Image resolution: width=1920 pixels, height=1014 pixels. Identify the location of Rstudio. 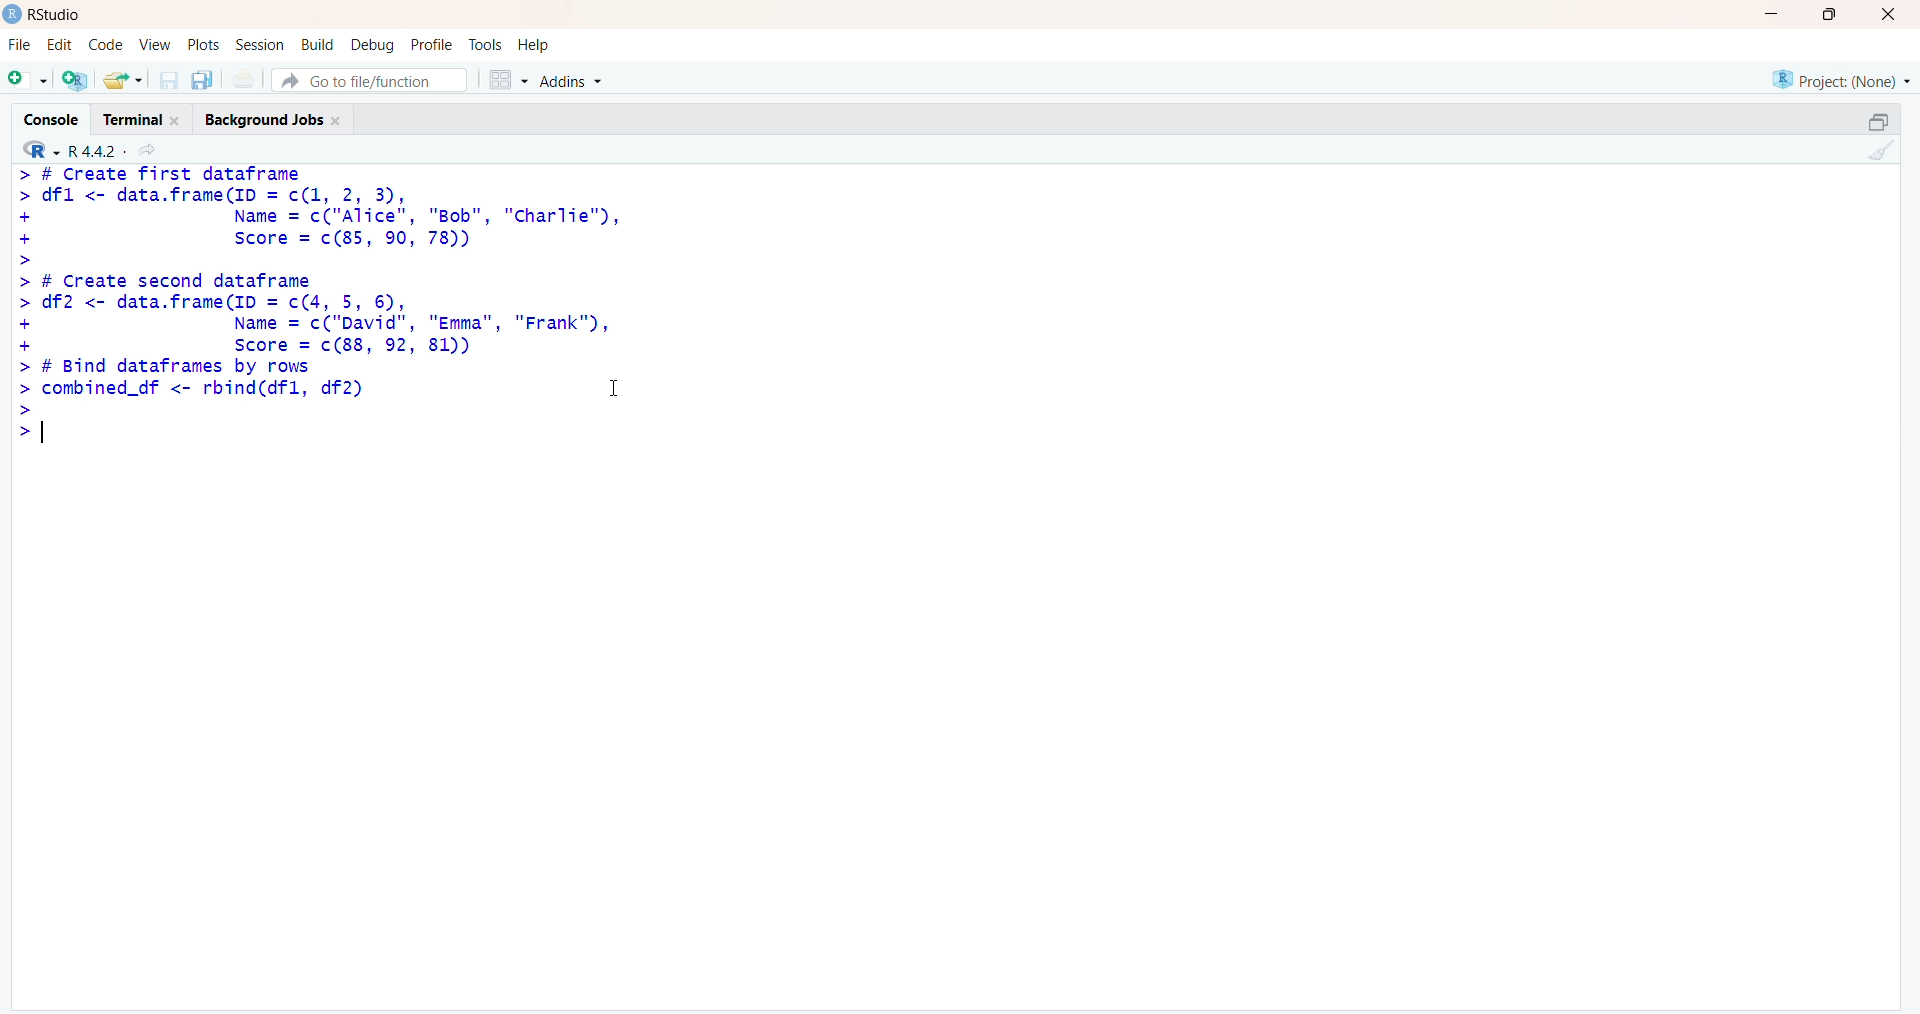
(56, 14).